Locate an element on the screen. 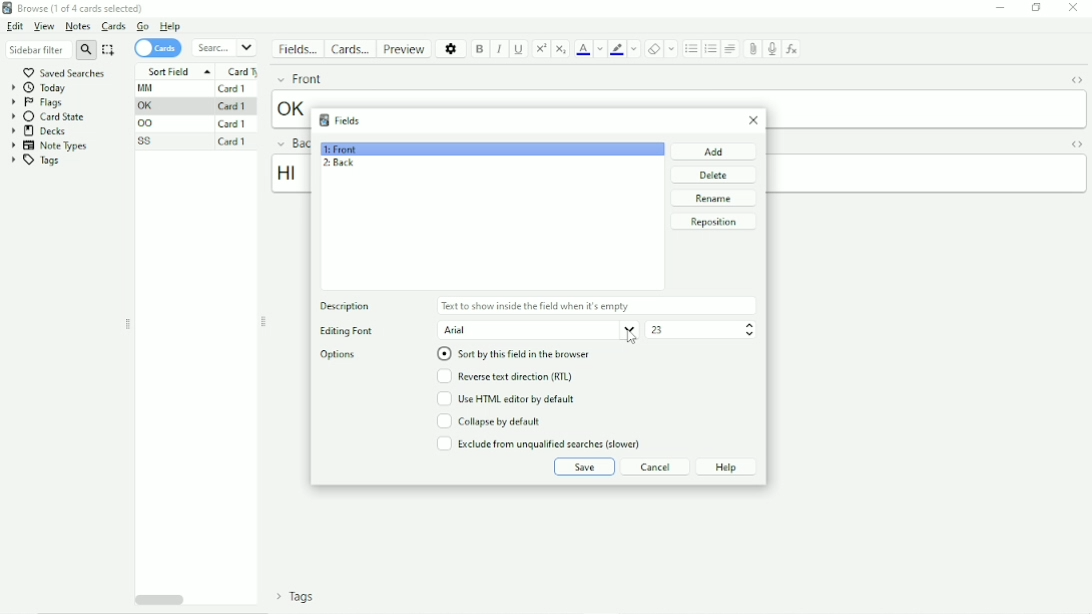 The height and width of the screenshot is (614, 1092). Go is located at coordinates (143, 26).